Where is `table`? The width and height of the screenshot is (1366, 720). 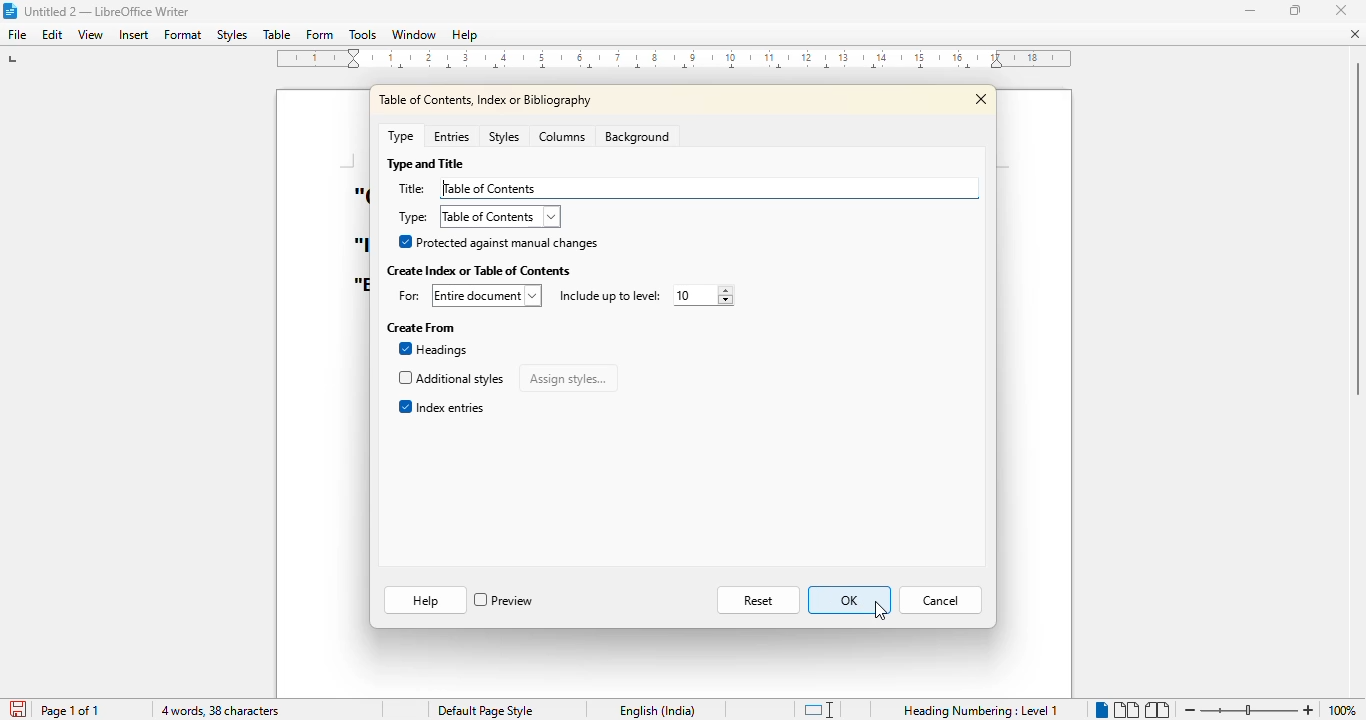 table is located at coordinates (277, 34).